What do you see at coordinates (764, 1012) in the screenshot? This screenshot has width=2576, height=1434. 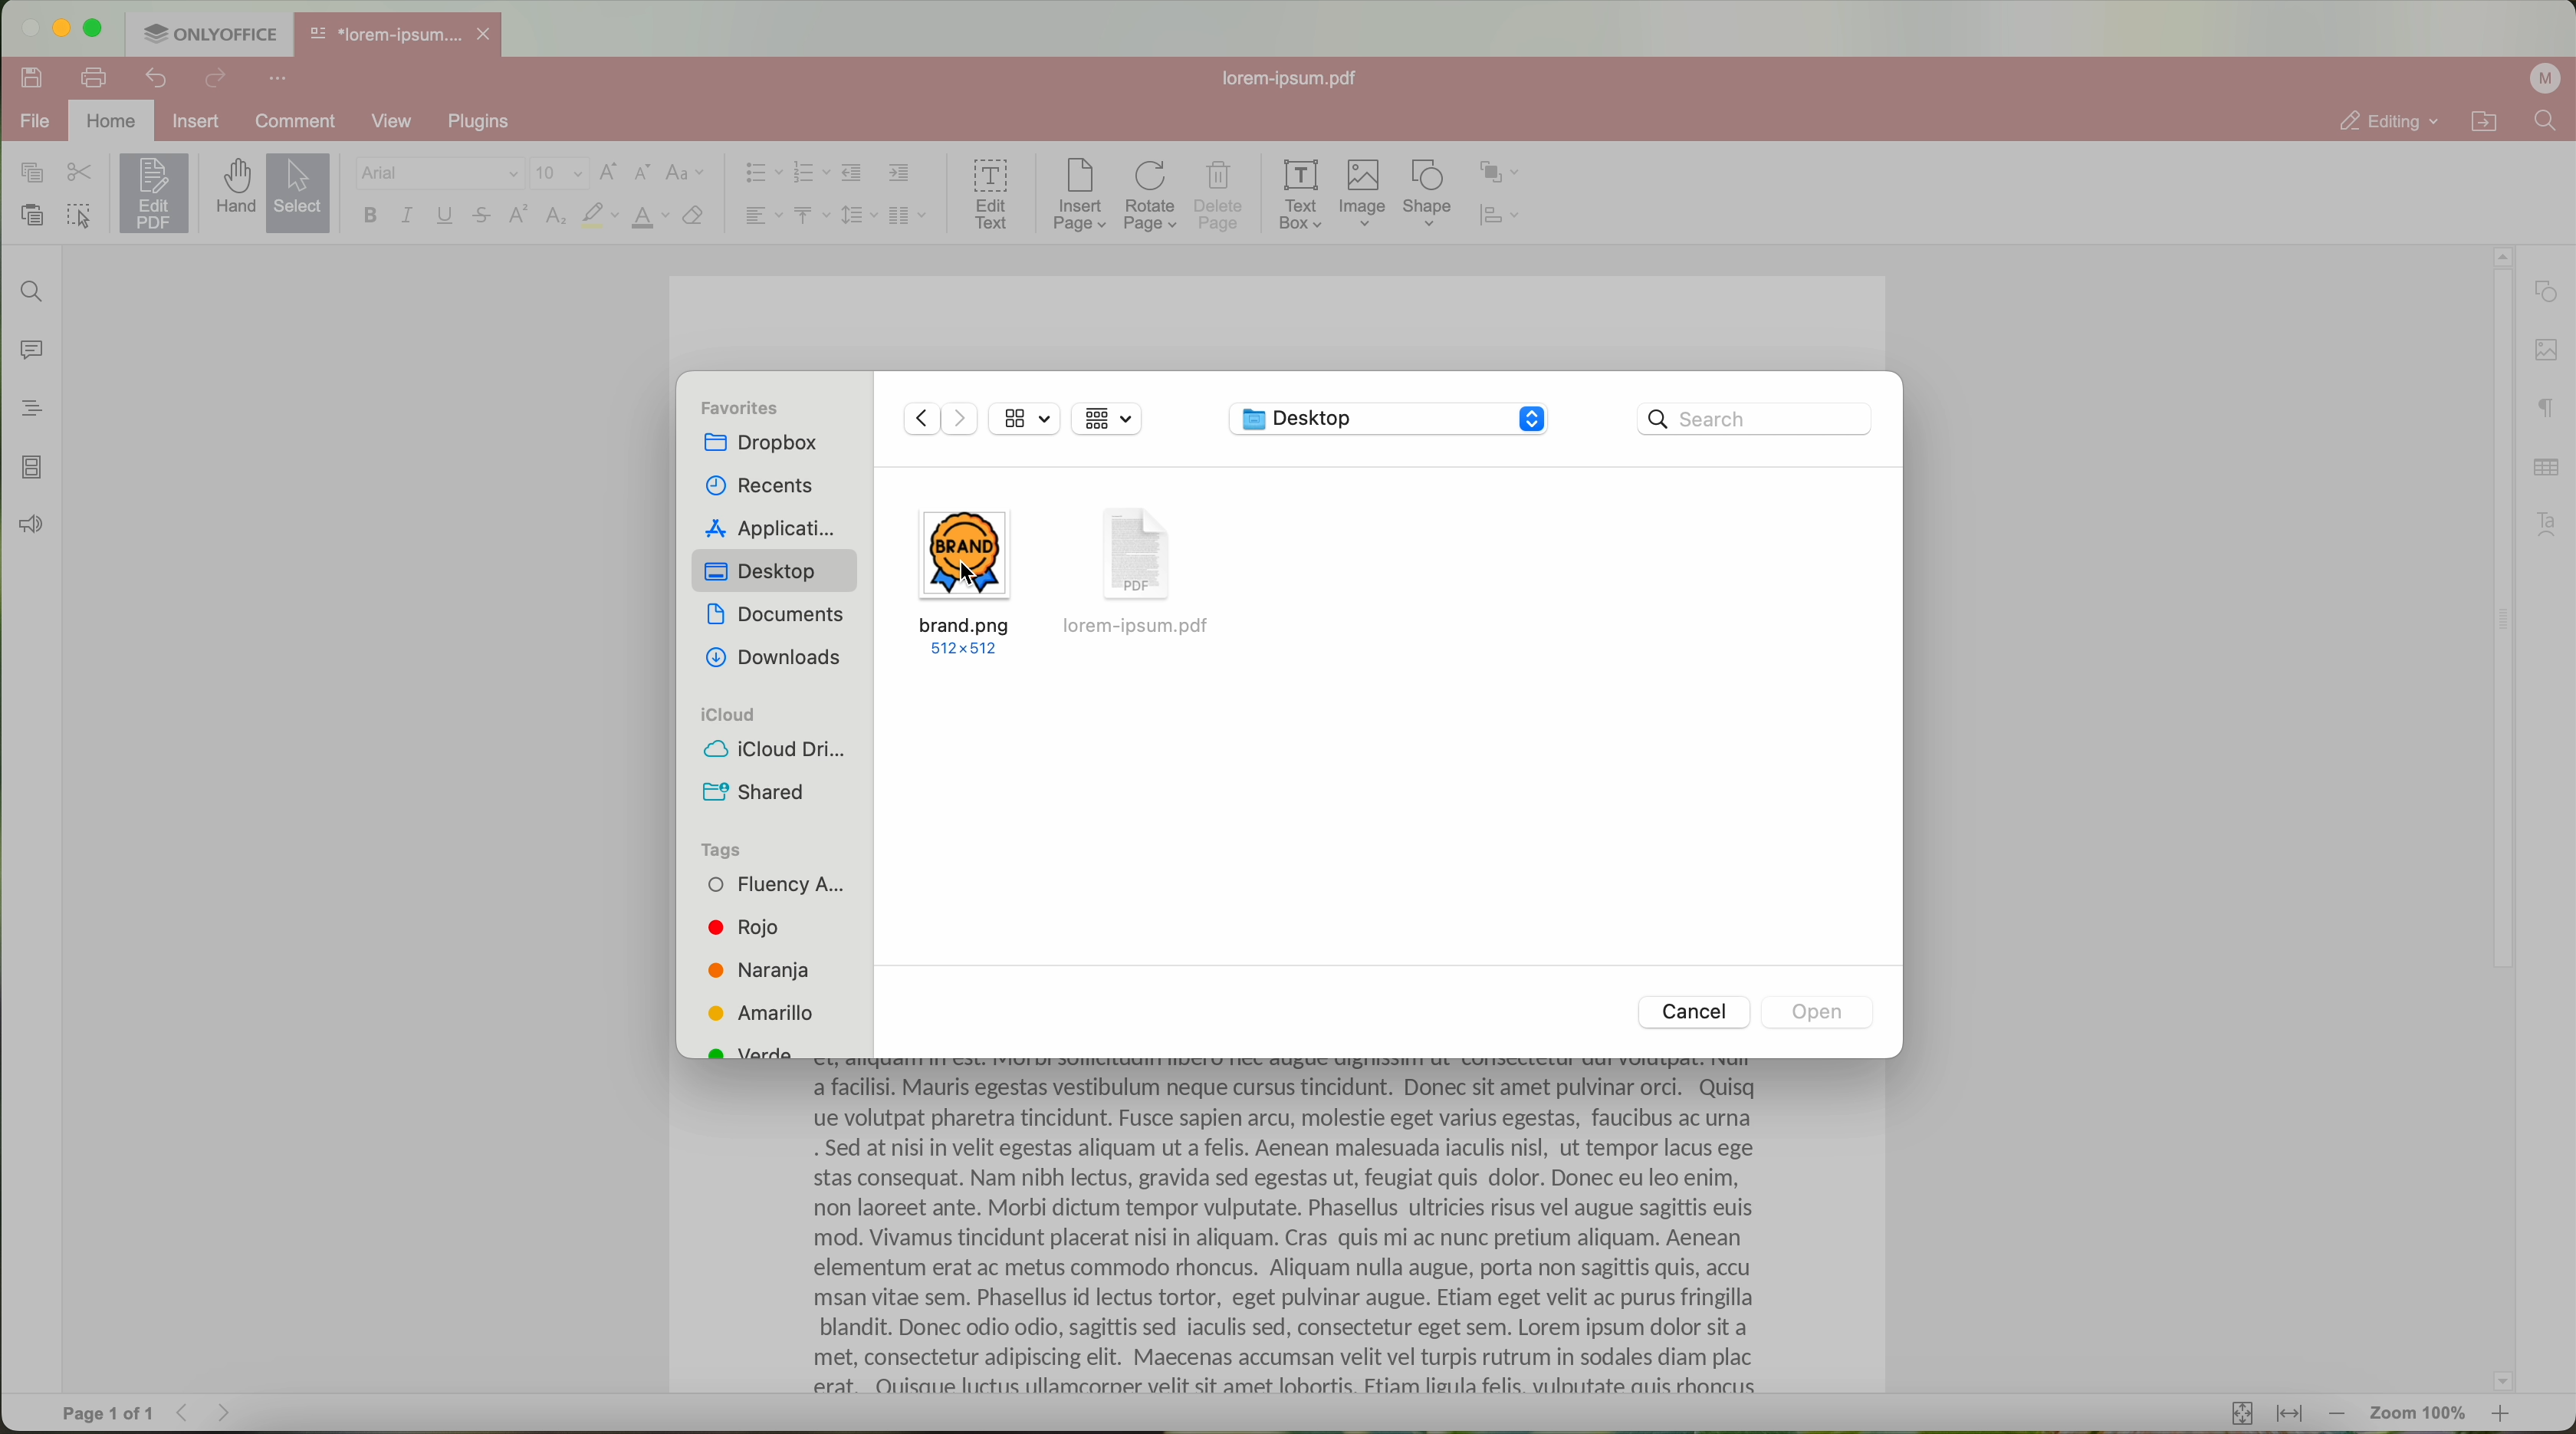 I see `Amarillo` at bounding box center [764, 1012].